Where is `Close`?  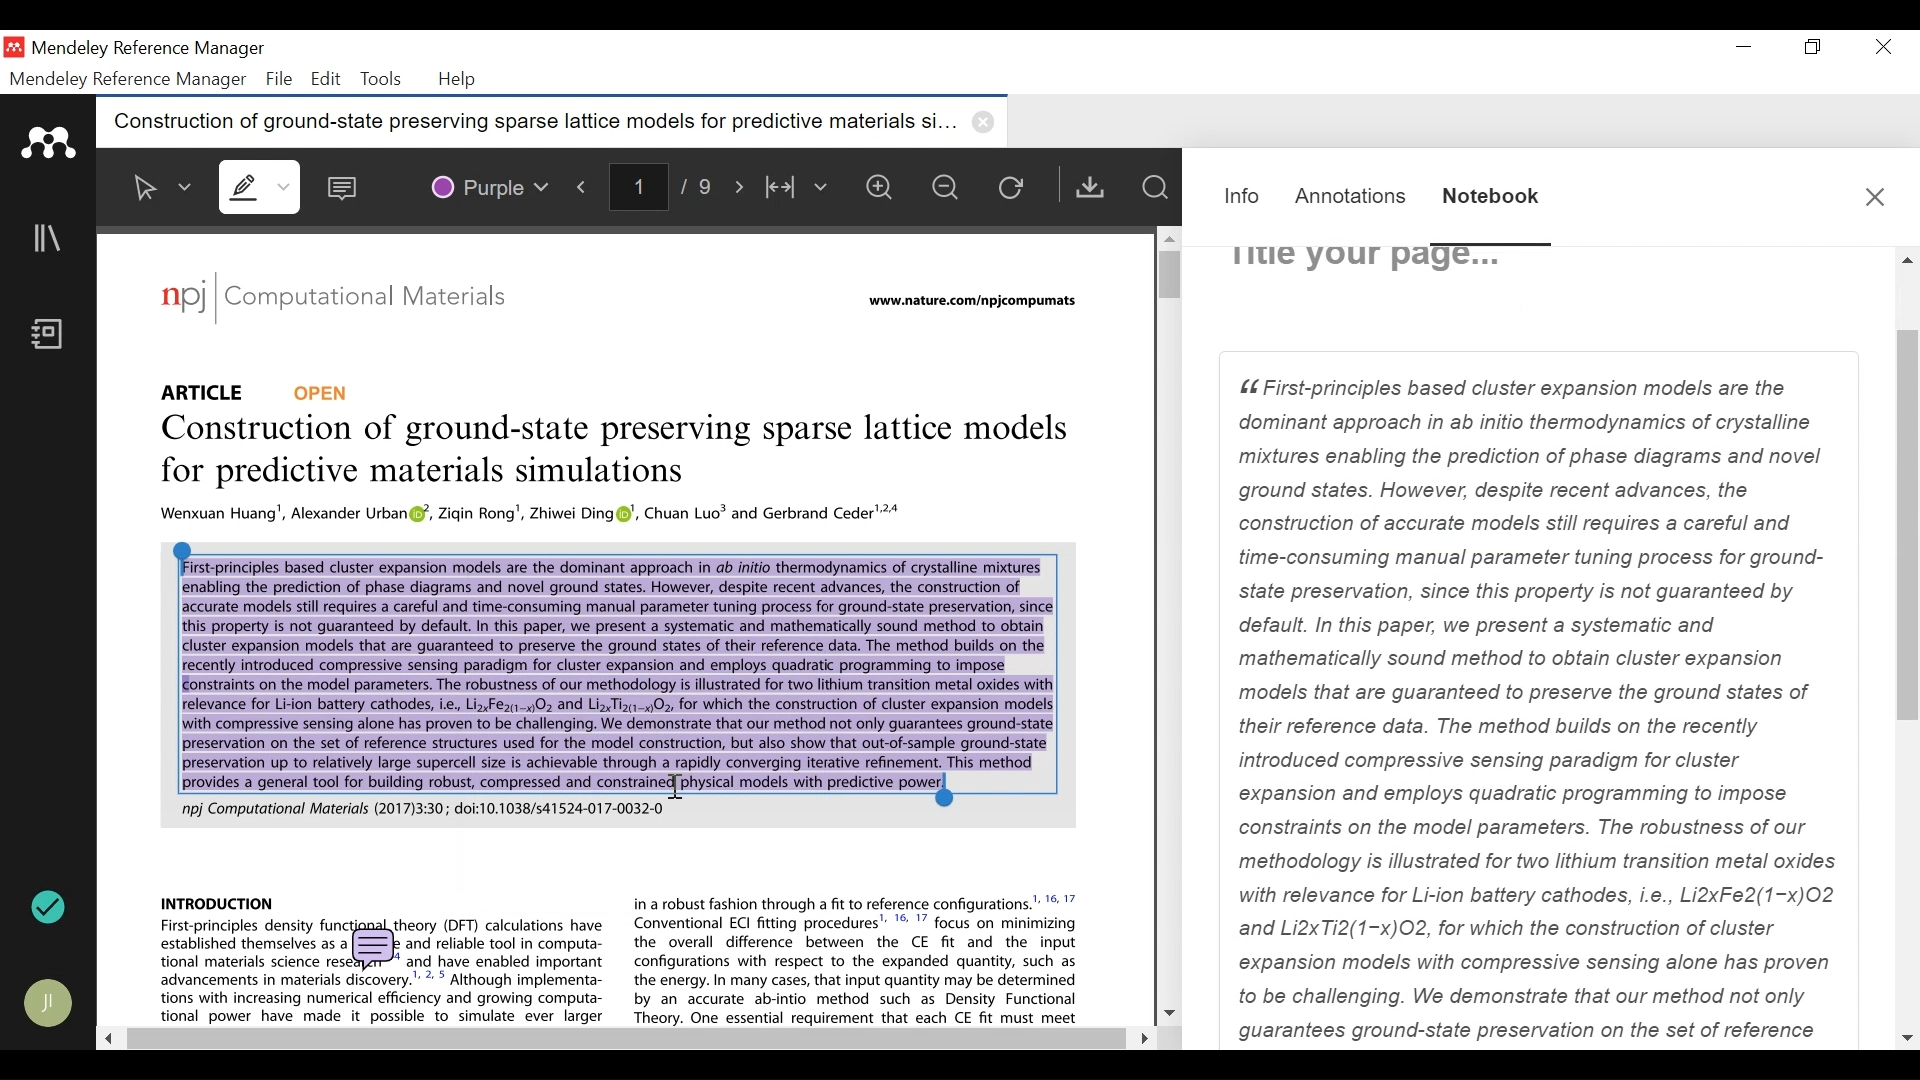
Close is located at coordinates (1879, 47).